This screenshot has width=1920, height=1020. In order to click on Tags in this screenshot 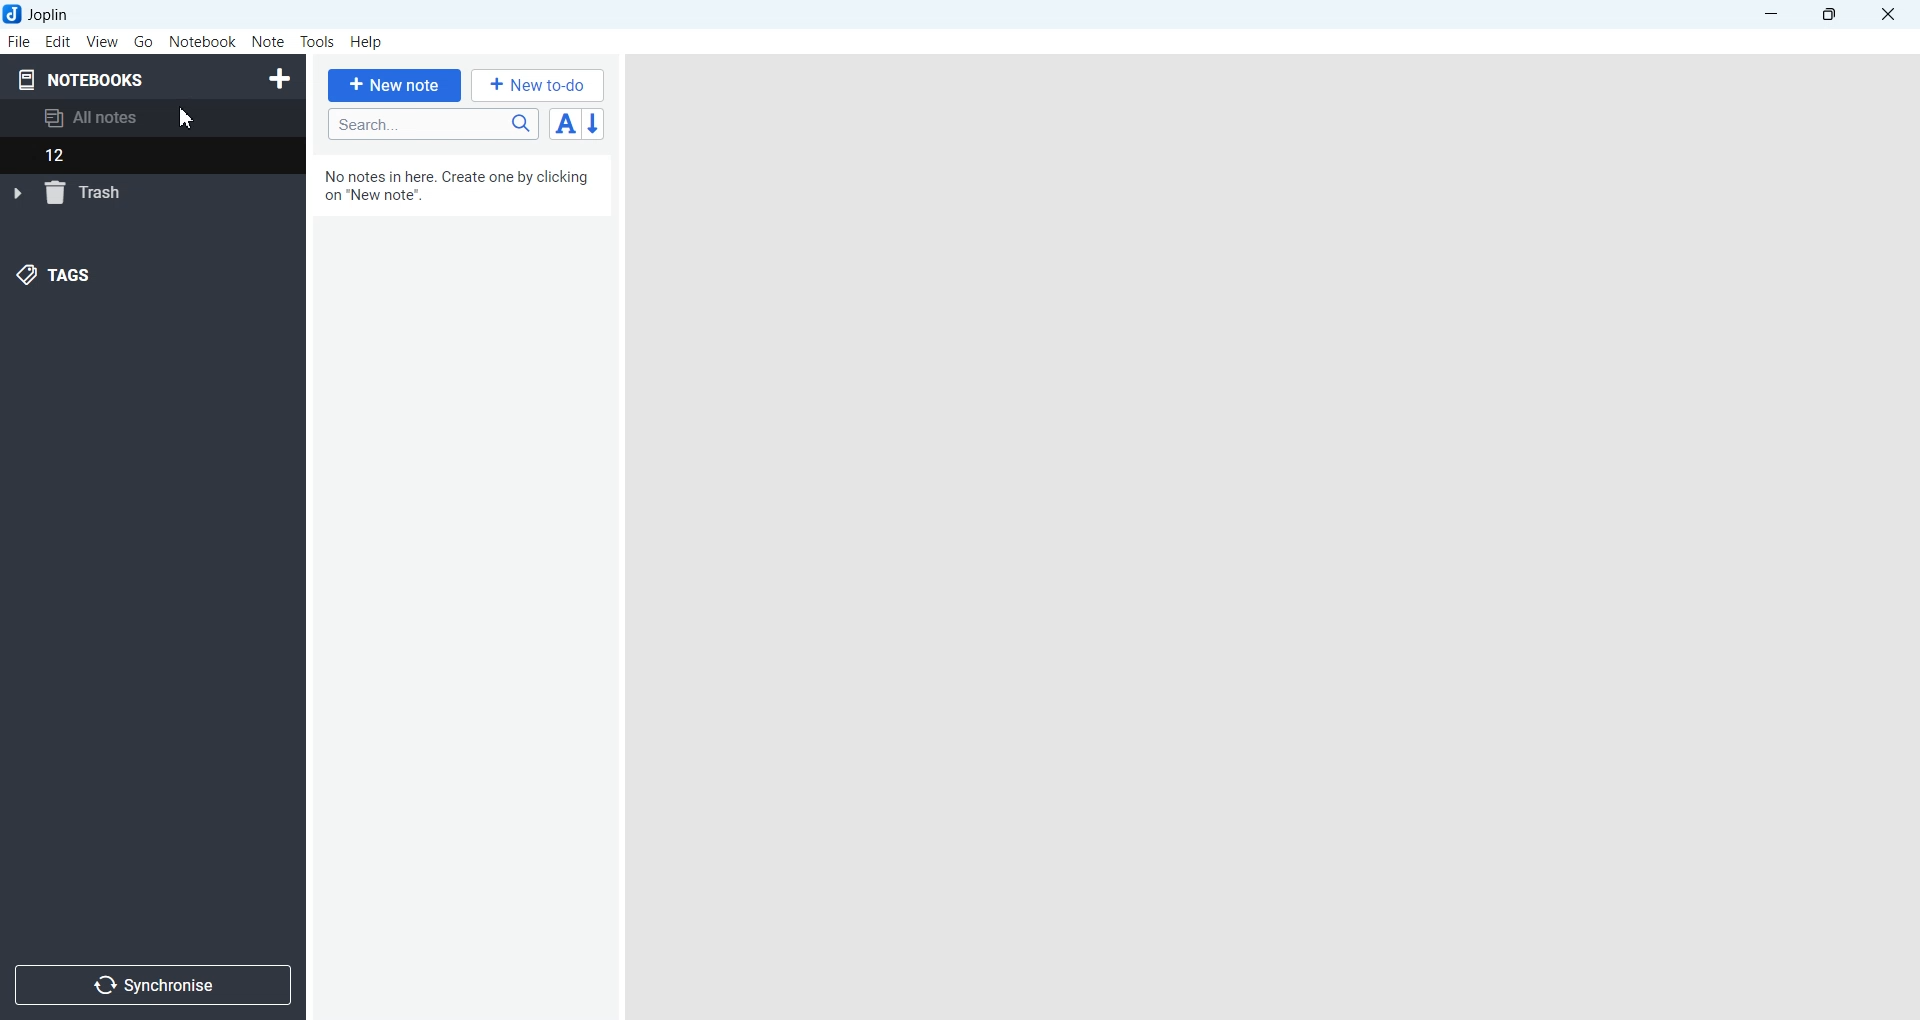, I will do `click(52, 274)`.